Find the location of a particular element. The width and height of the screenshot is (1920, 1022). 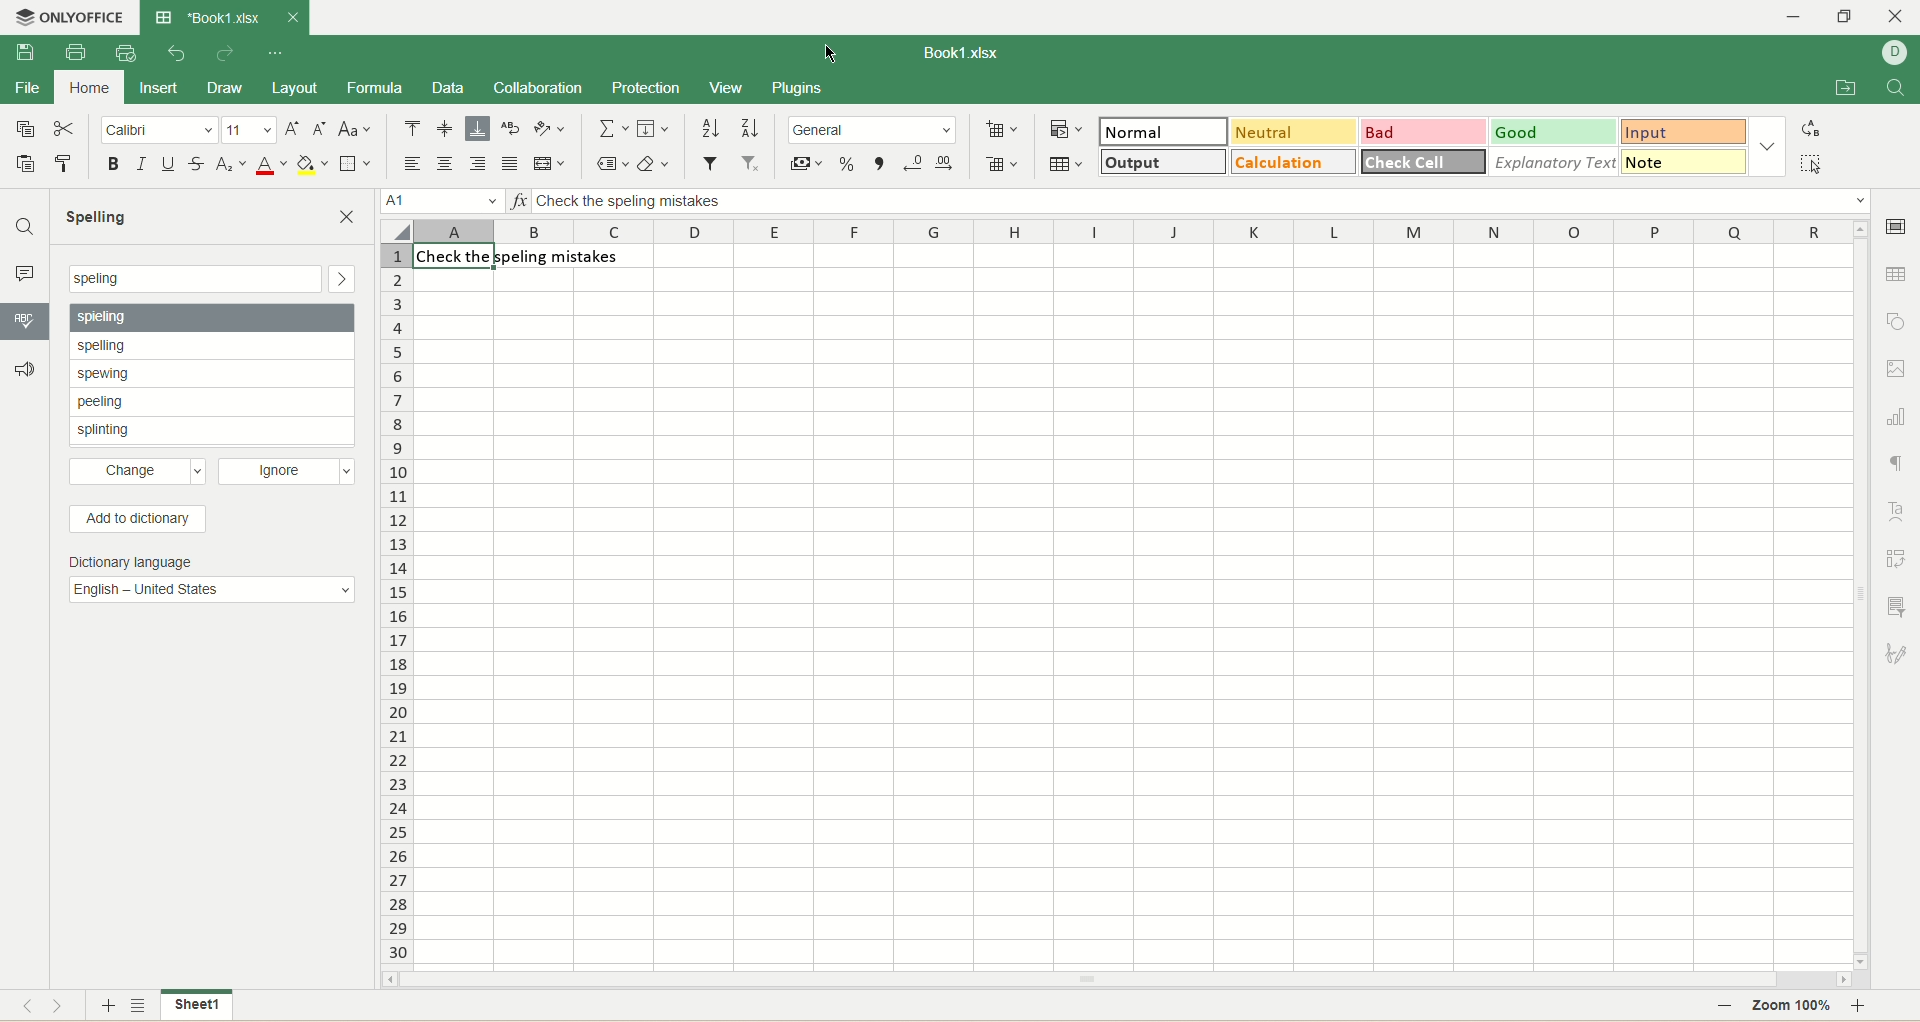

font color is located at coordinates (272, 167).